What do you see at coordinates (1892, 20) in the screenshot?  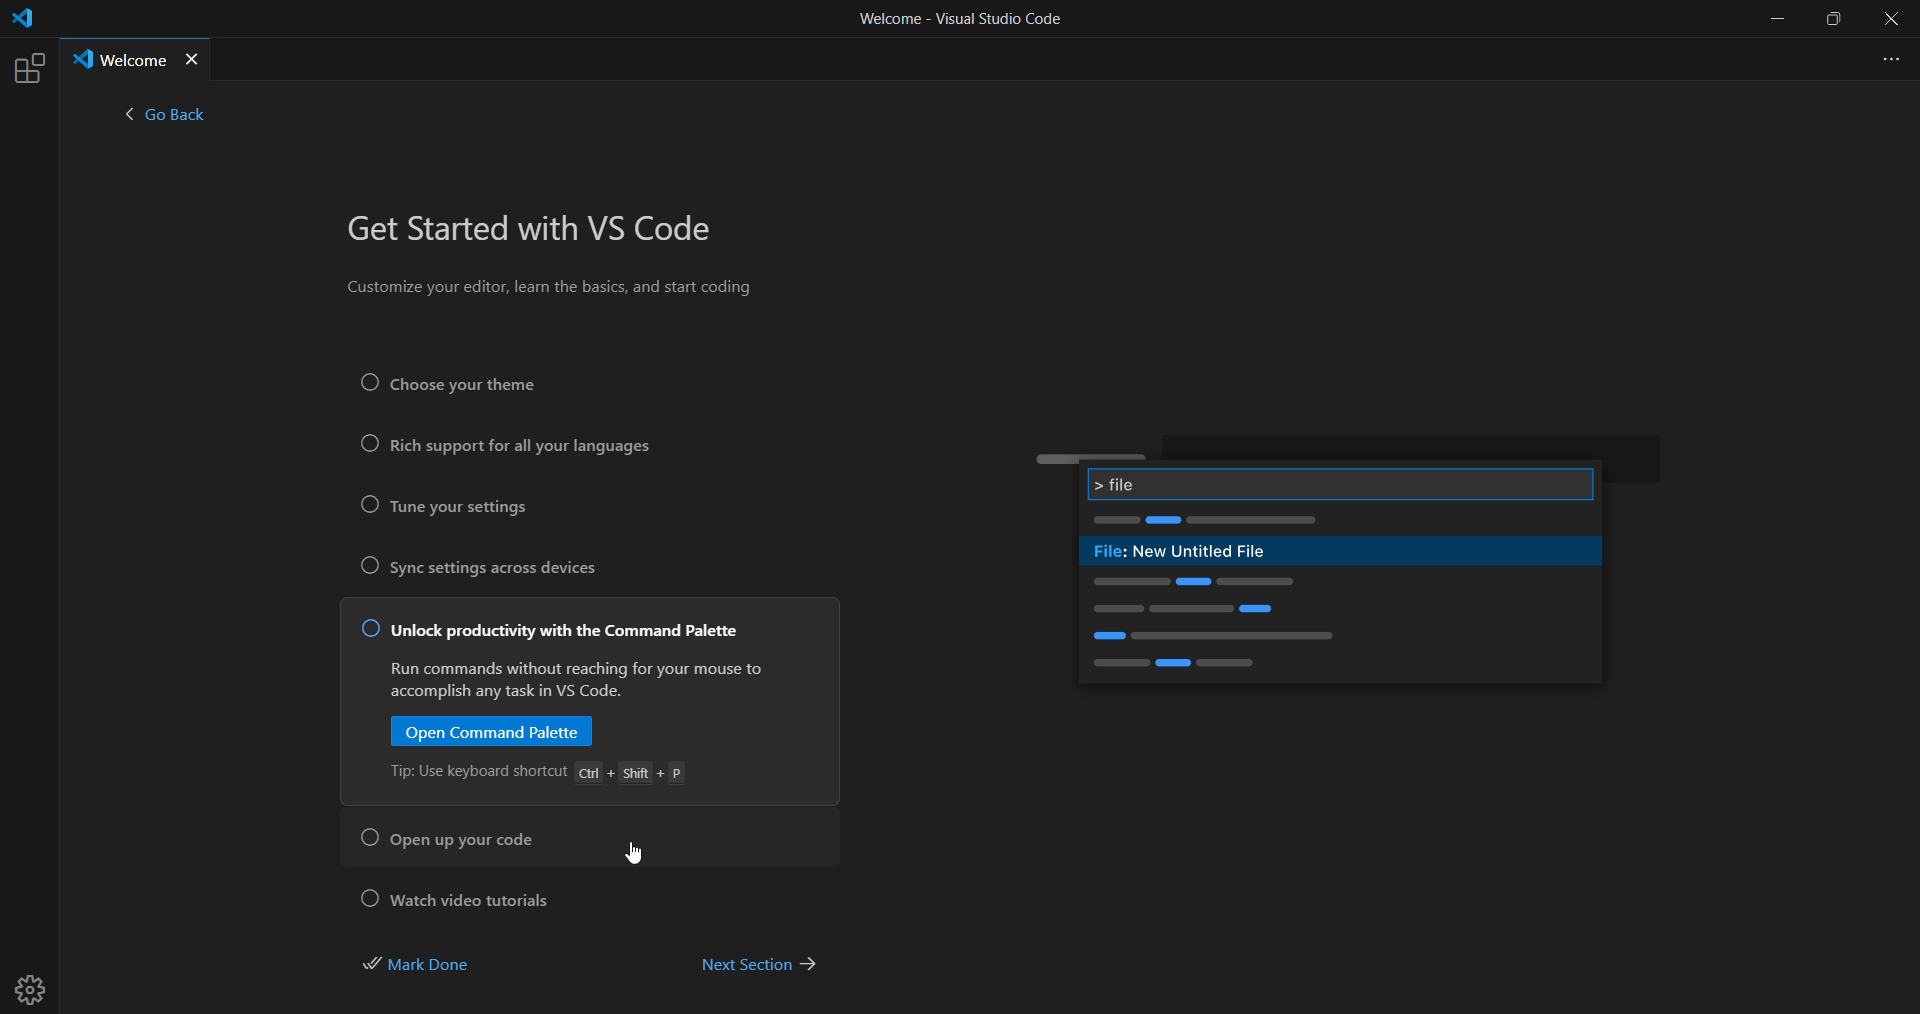 I see `close` at bounding box center [1892, 20].